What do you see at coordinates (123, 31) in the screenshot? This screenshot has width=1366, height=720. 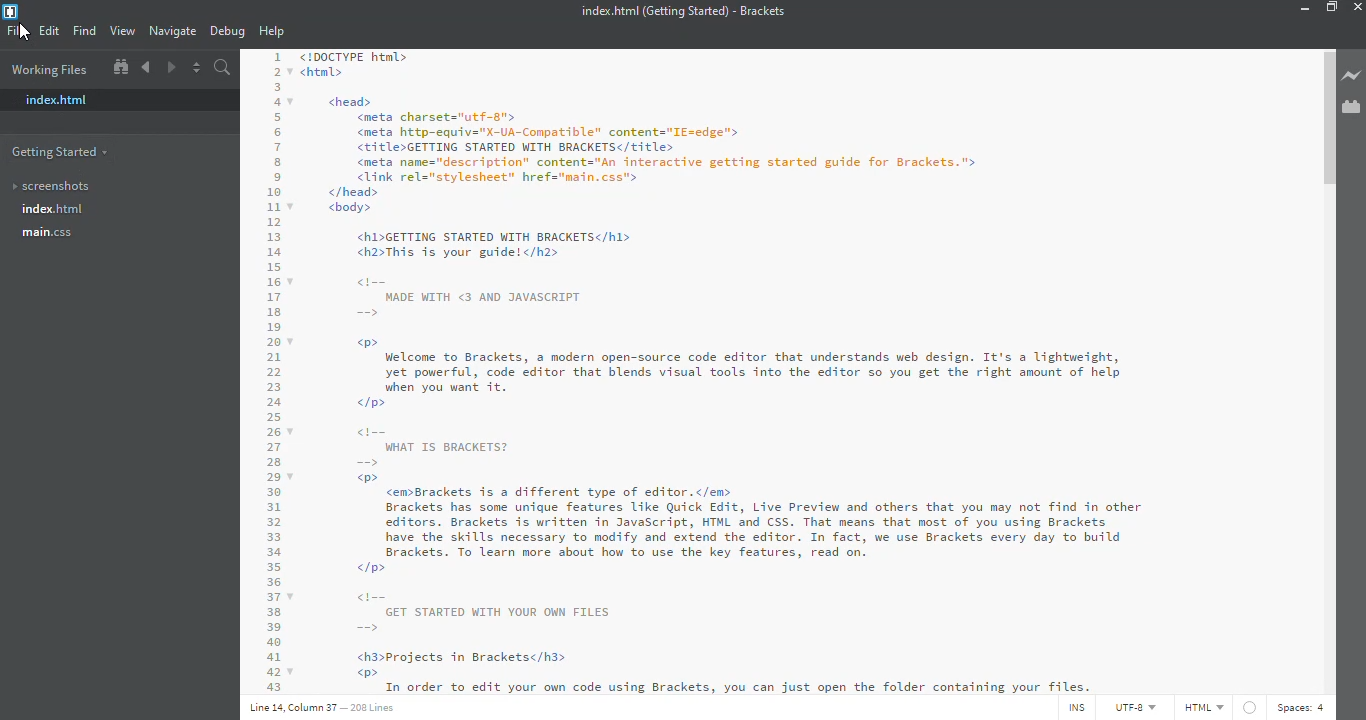 I see `view` at bounding box center [123, 31].